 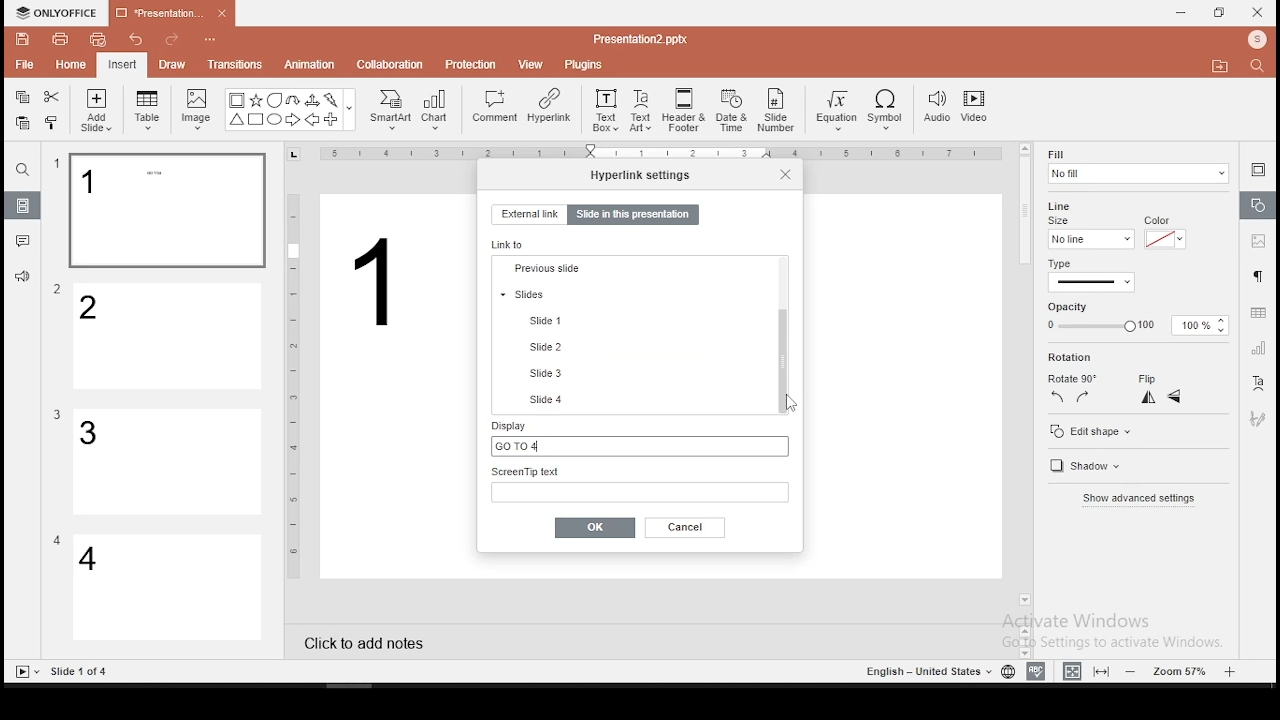 I want to click on ok, so click(x=595, y=527).